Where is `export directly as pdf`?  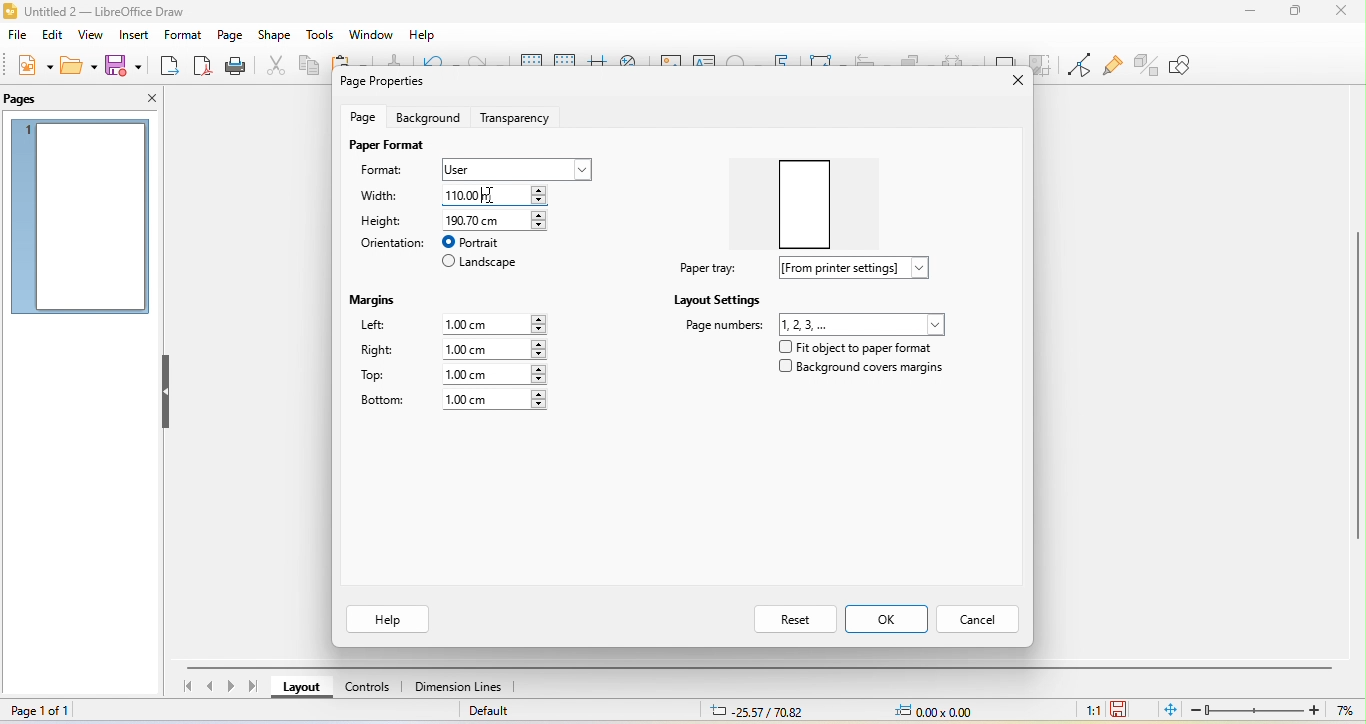
export directly as pdf is located at coordinates (202, 66).